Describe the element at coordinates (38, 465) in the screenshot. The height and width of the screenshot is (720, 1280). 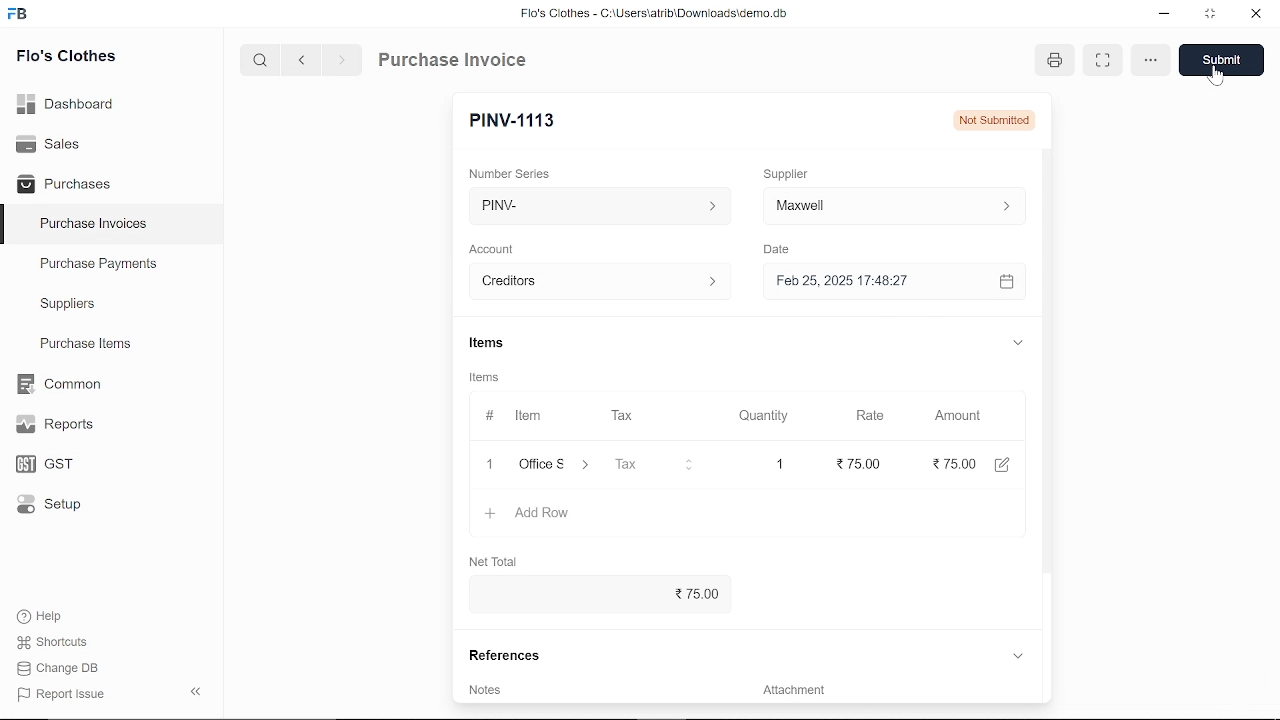
I see `GST` at that location.